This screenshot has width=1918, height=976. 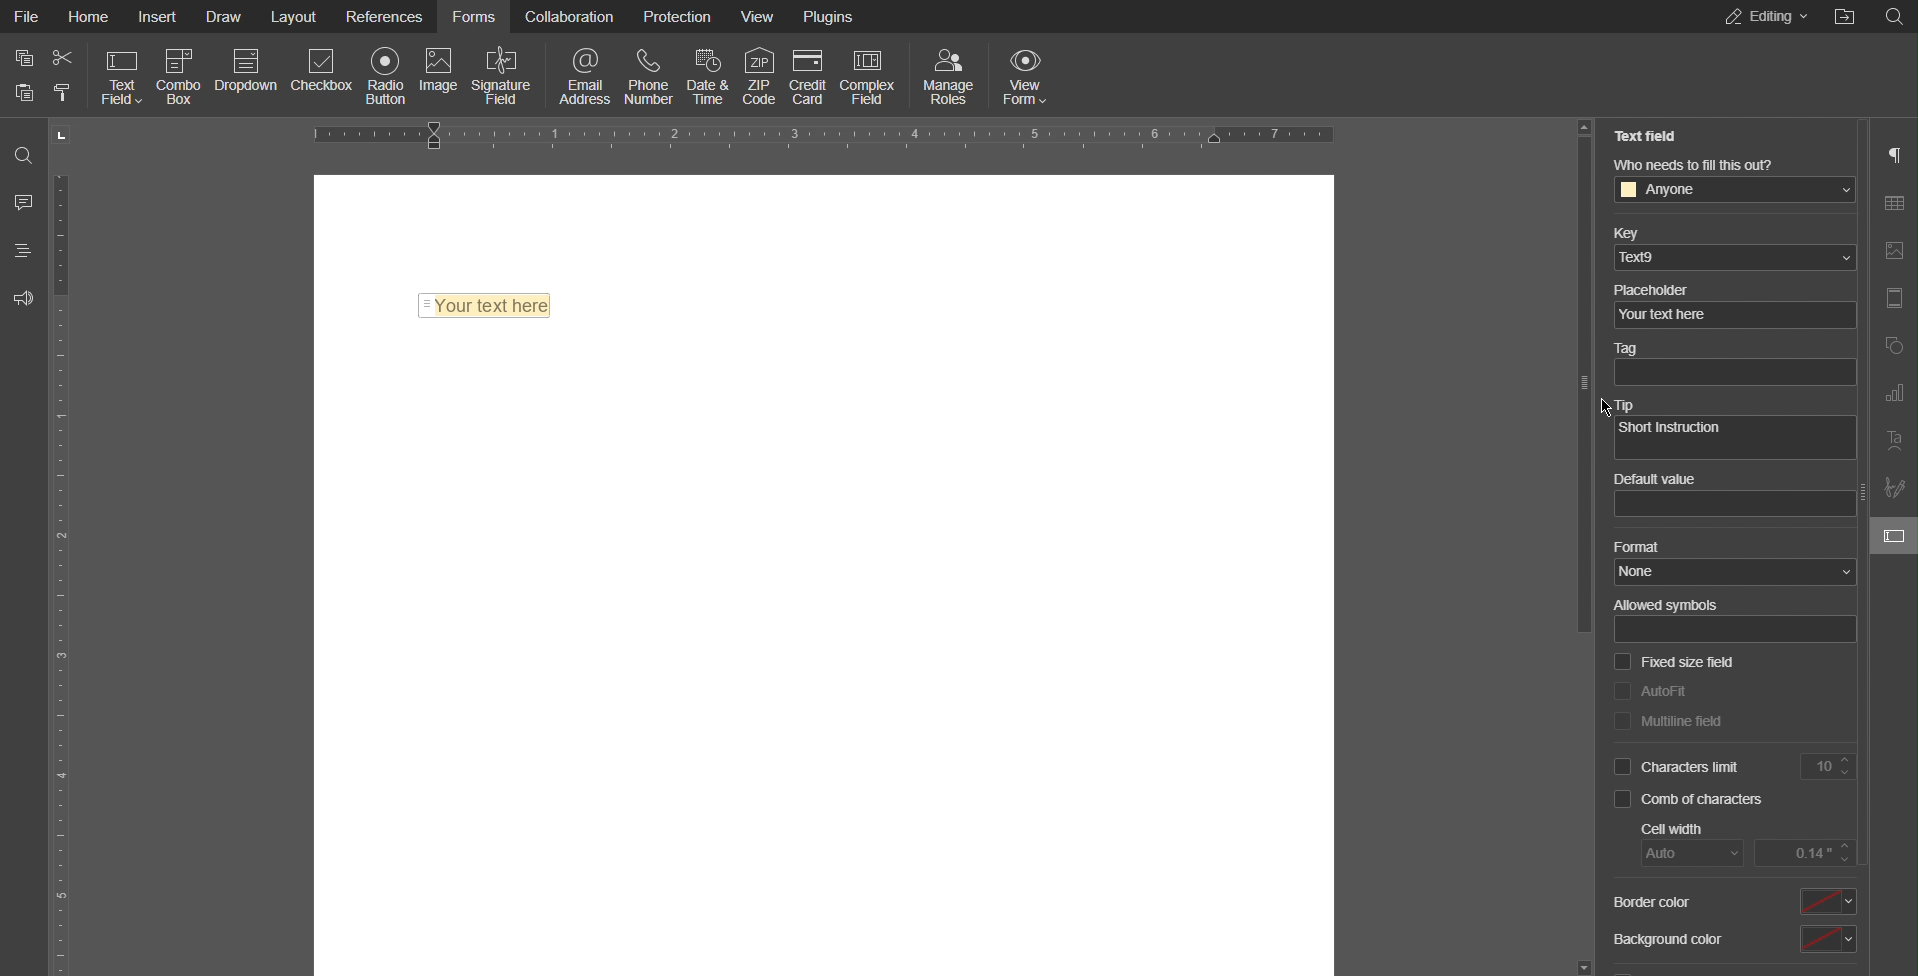 I want to click on File, so click(x=28, y=16).